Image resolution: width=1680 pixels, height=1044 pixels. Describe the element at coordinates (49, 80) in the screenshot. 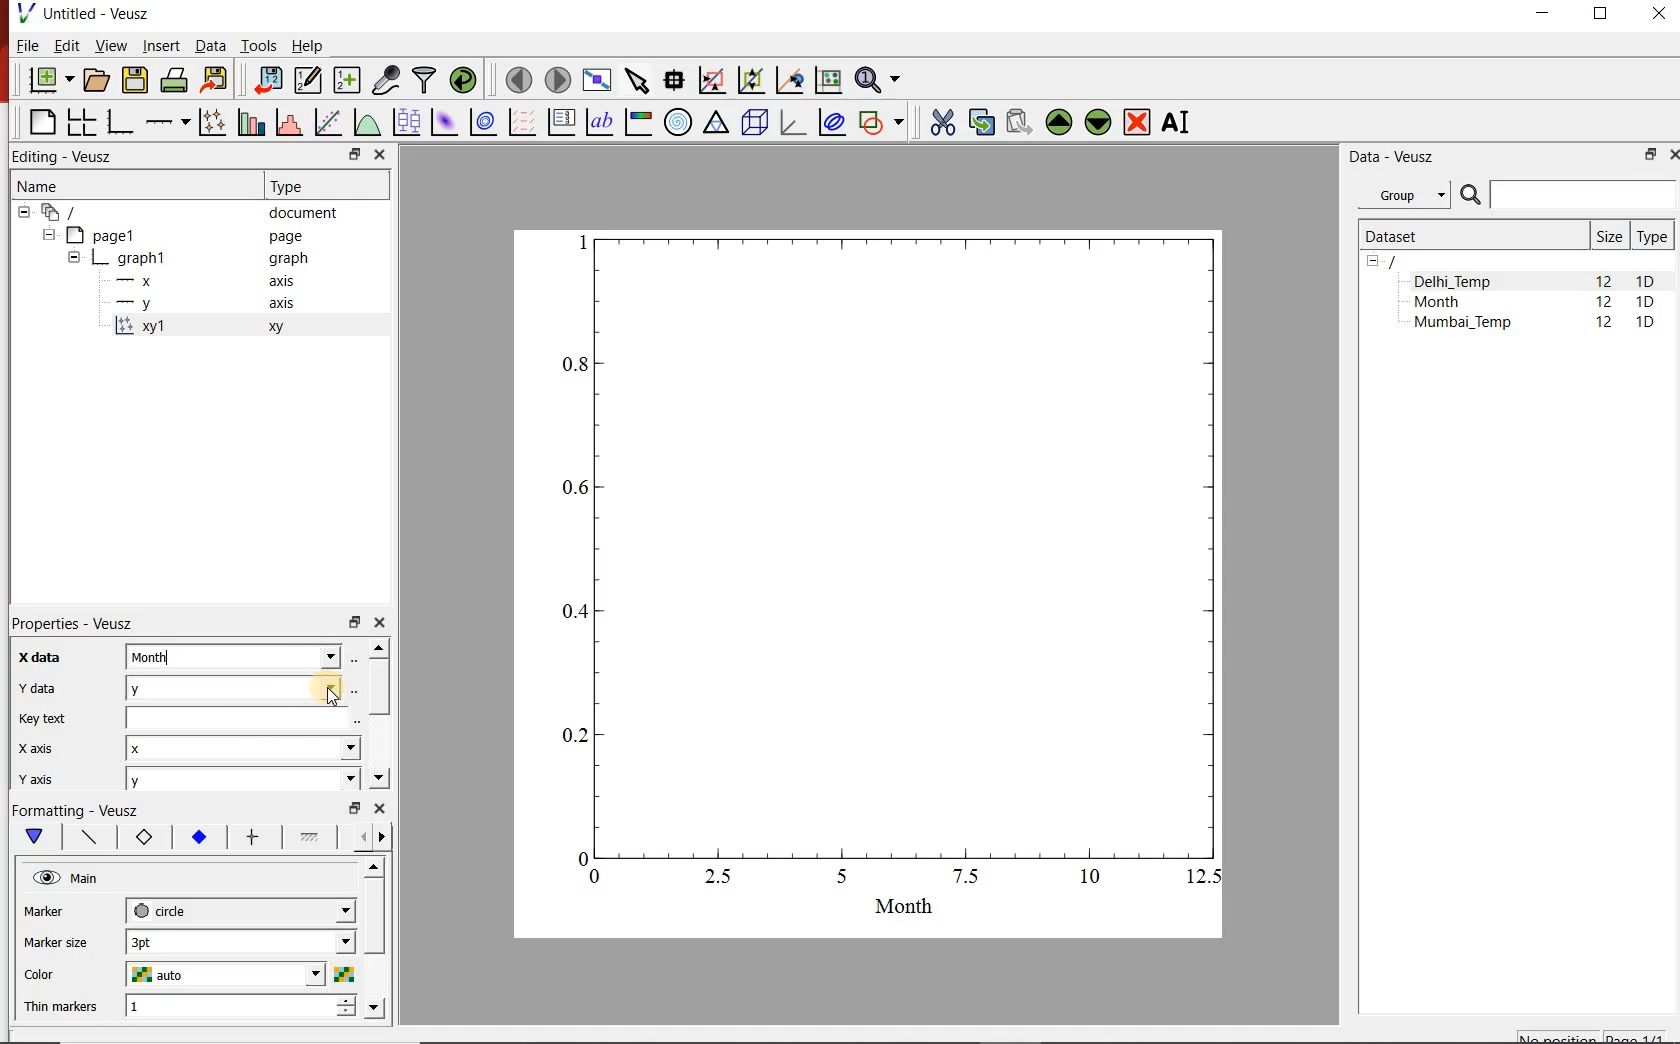

I see `new document` at that location.